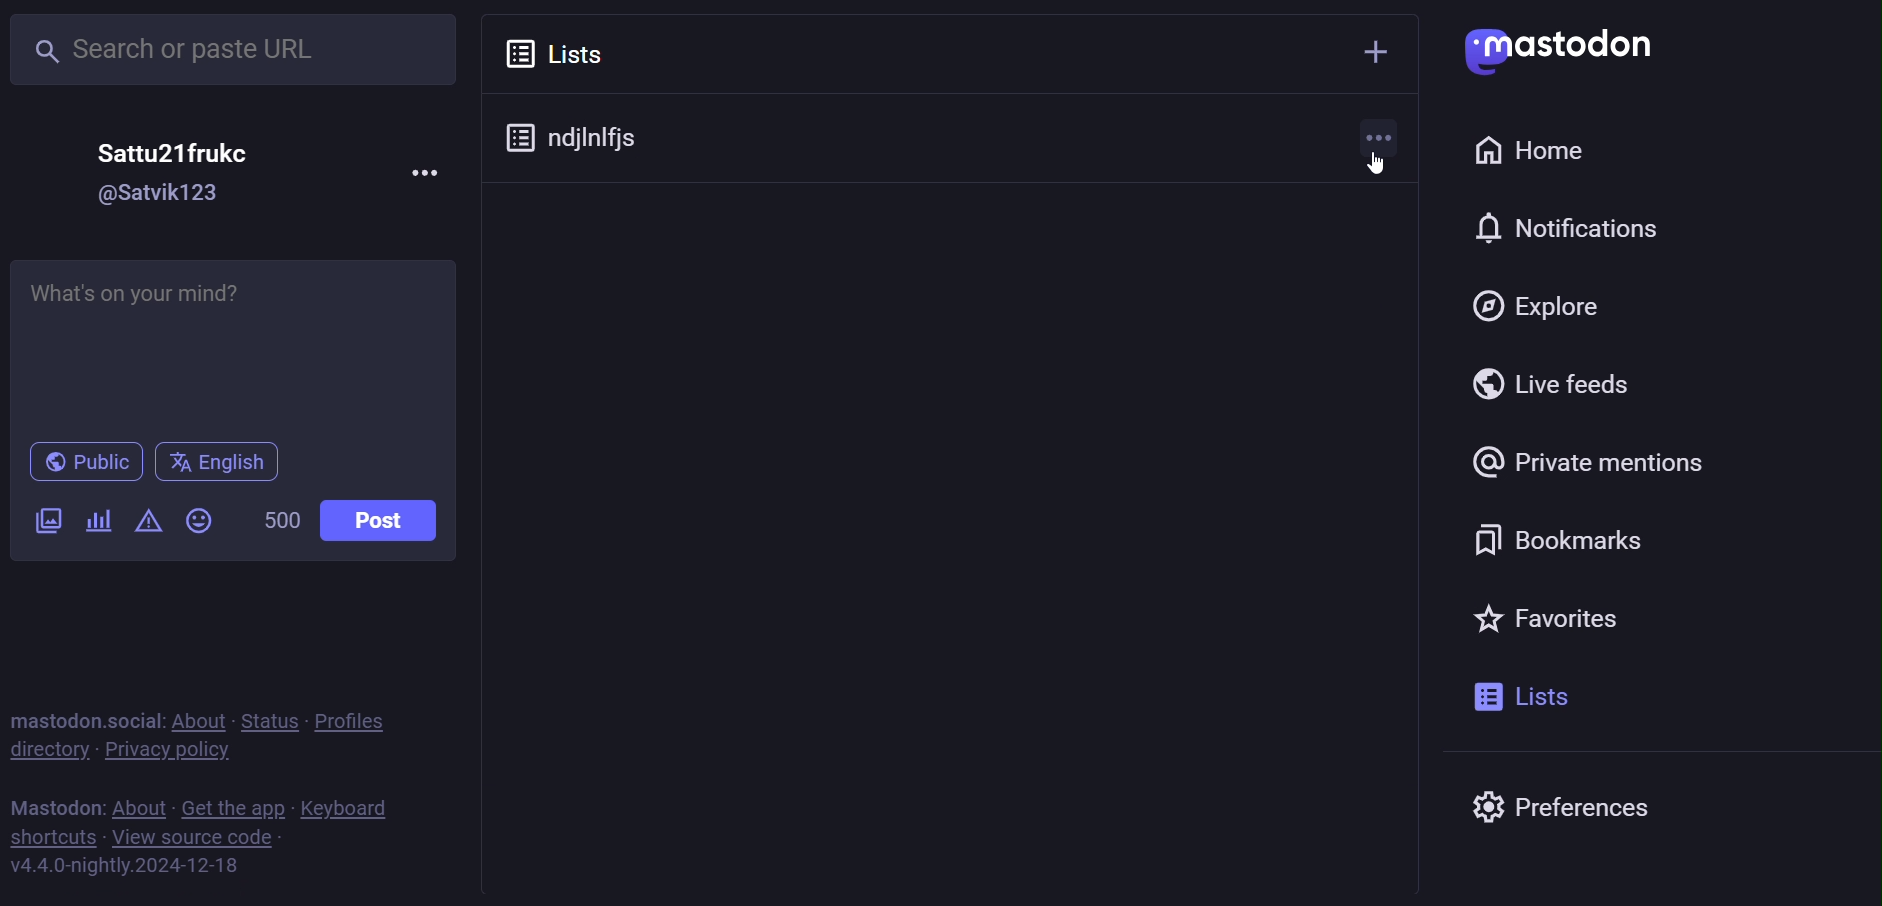 The width and height of the screenshot is (1882, 906). What do you see at coordinates (1581, 230) in the screenshot?
I see `notification` at bounding box center [1581, 230].